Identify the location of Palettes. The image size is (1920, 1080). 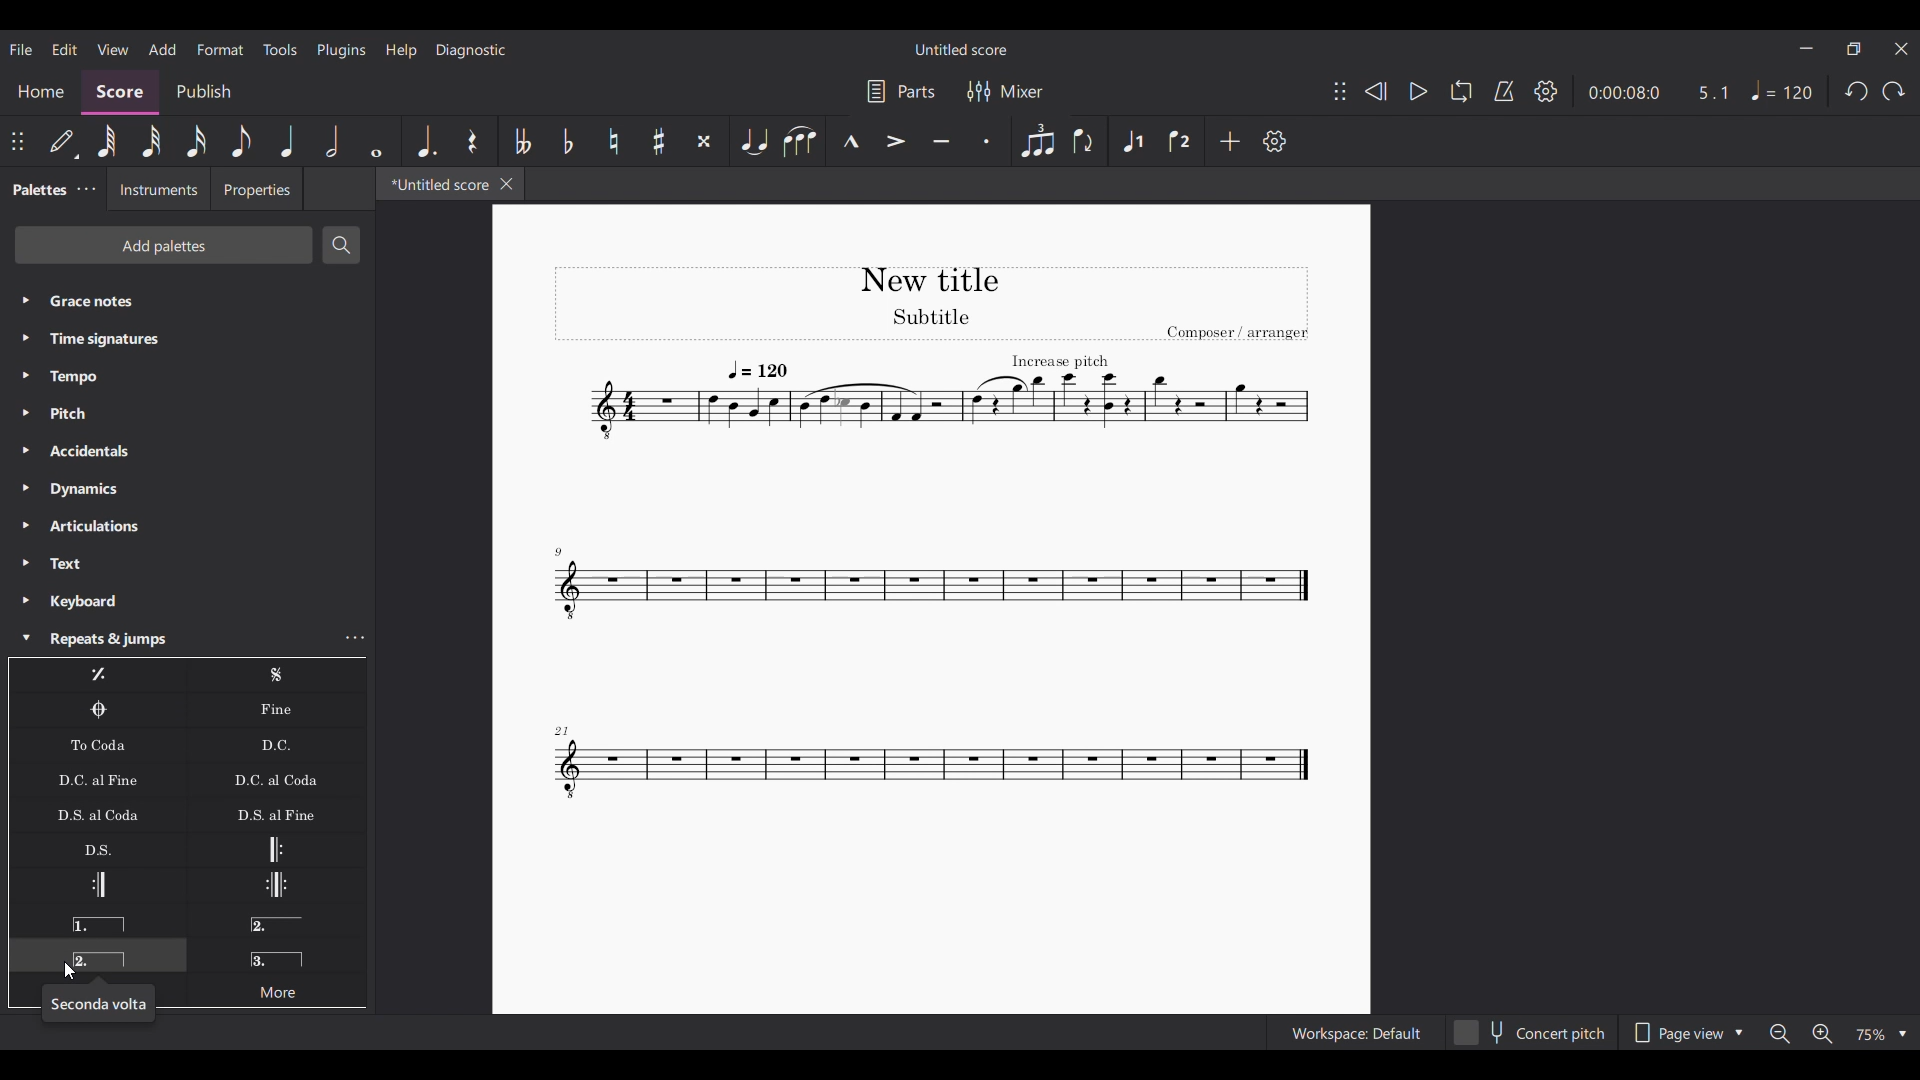
(37, 190).